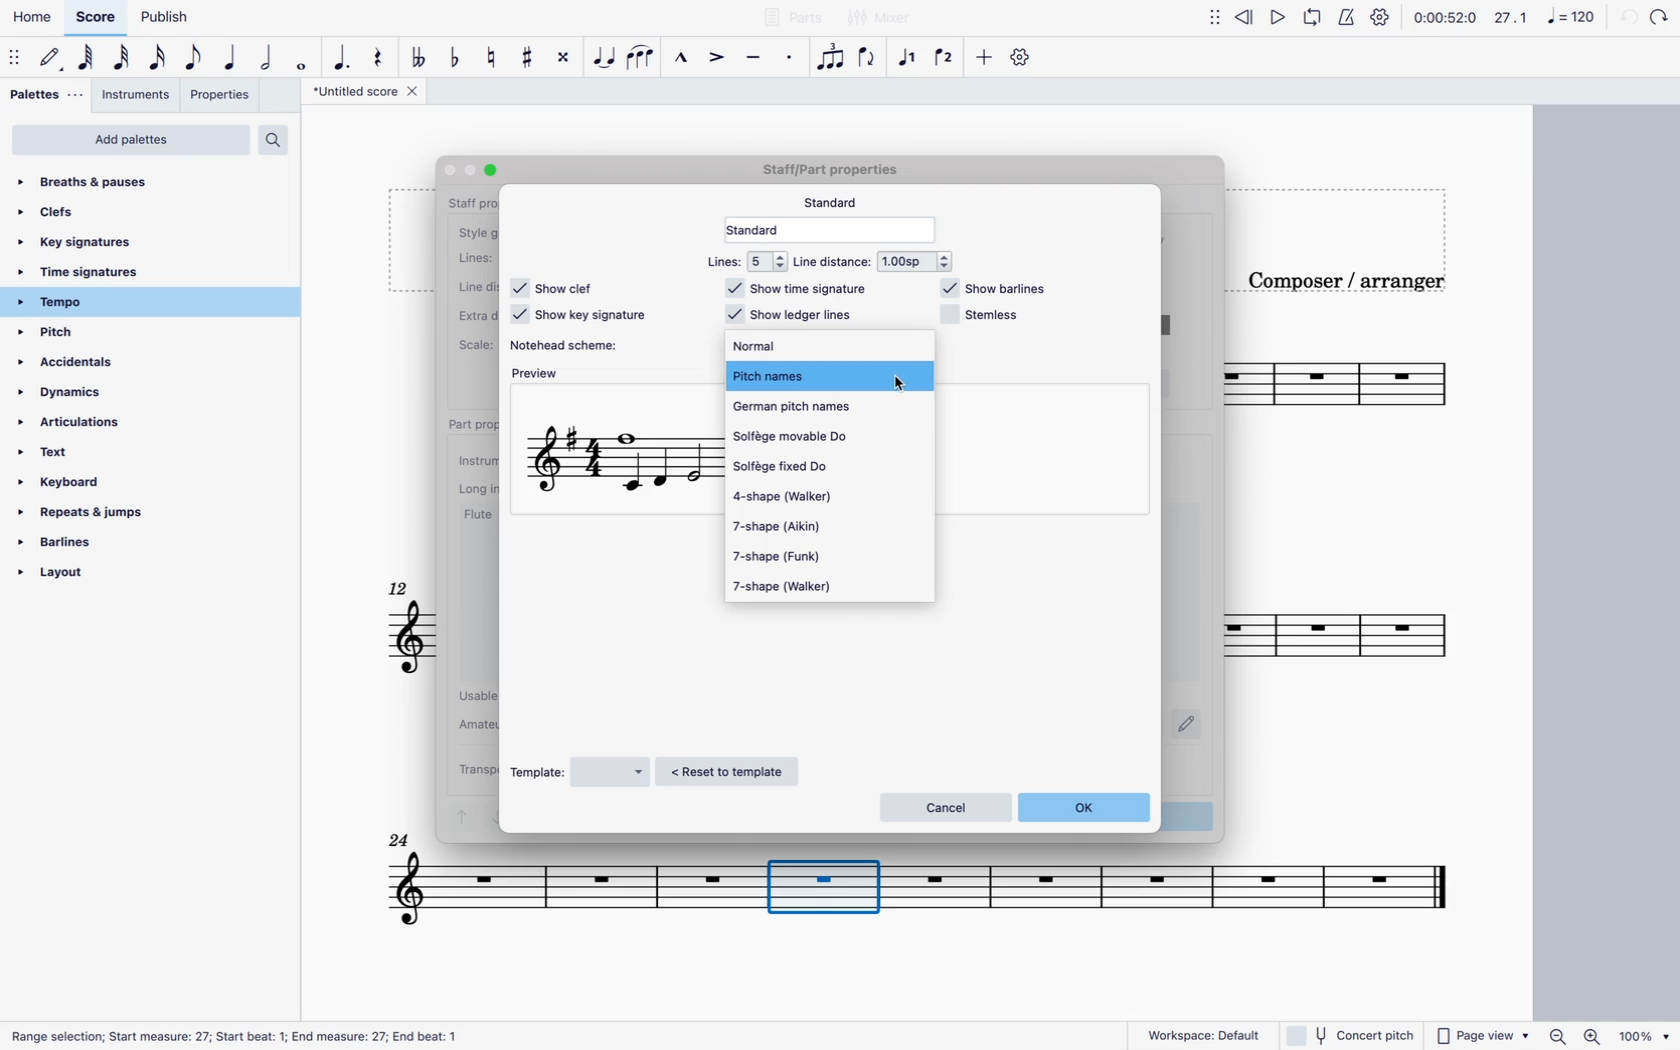  Describe the element at coordinates (790, 586) in the screenshot. I see `7-shape` at that location.